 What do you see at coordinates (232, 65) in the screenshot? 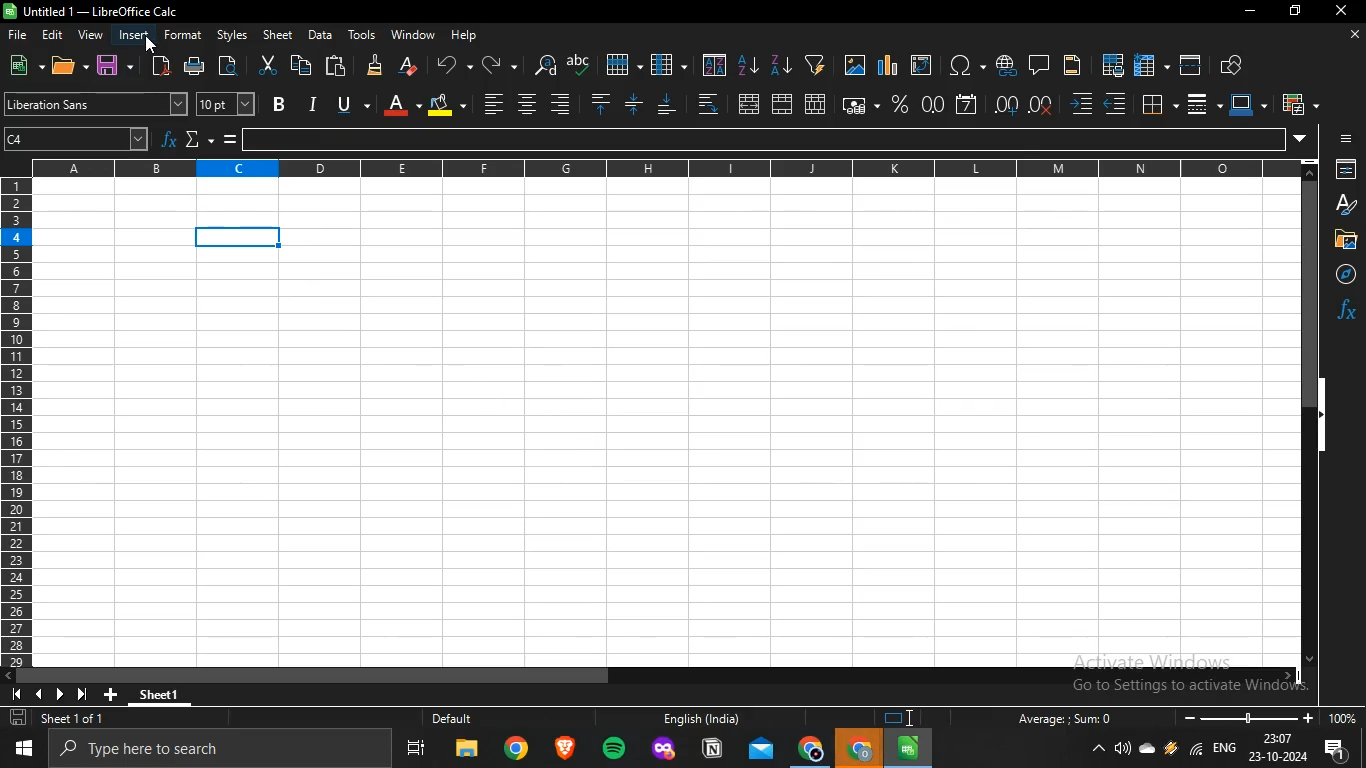
I see `toggle print preview` at bounding box center [232, 65].